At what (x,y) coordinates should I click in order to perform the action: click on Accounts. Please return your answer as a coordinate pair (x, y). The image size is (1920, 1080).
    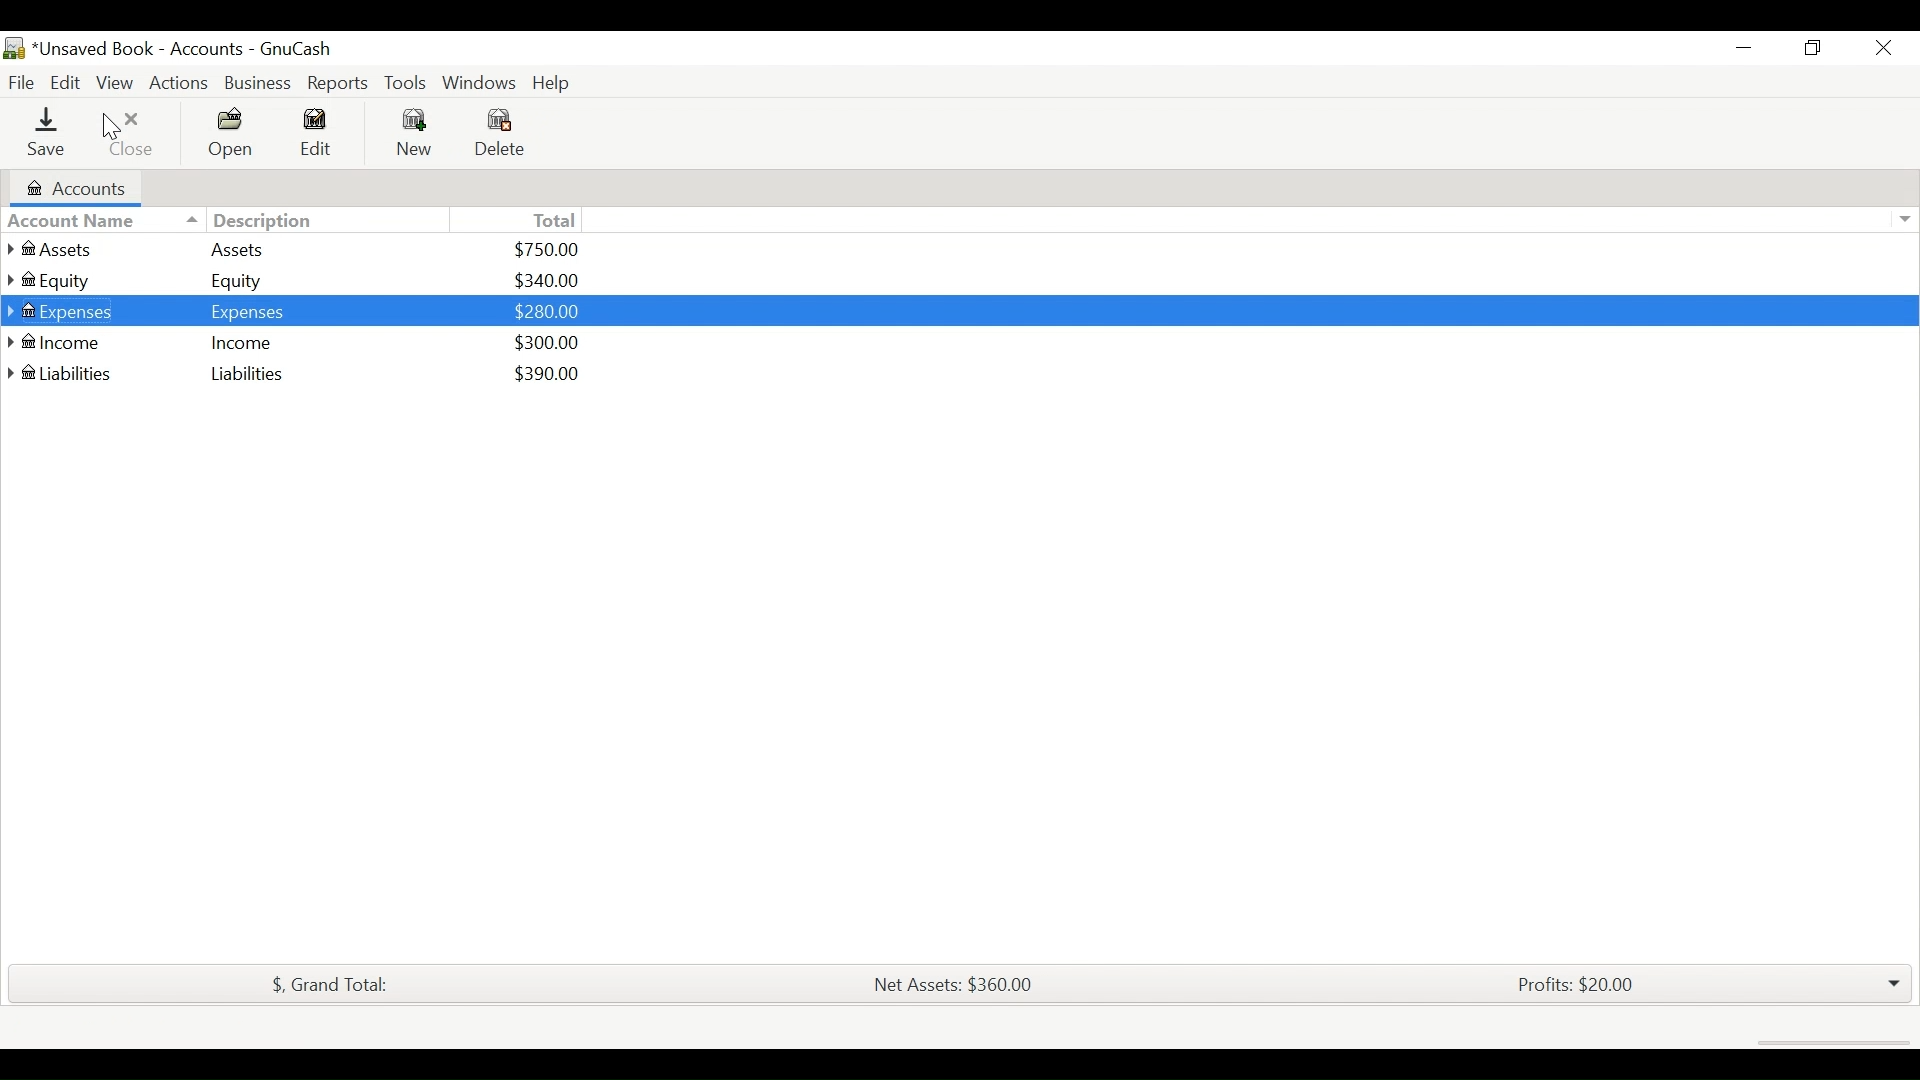
    Looking at the image, I should click on (94, 184).